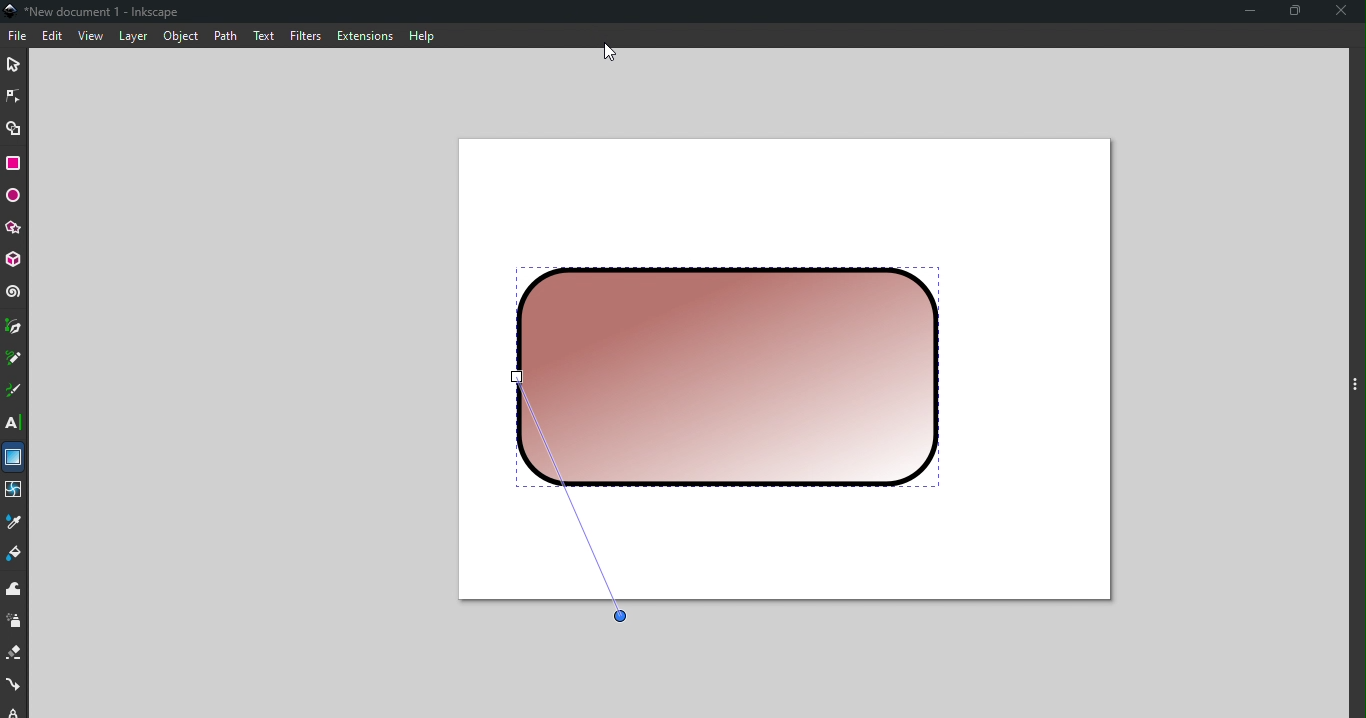 The image size is (1366, 718). What do you see at coordinates (1299, 12) in the screenshot?
I see `Maximize` at bounding box center [1299, 12].